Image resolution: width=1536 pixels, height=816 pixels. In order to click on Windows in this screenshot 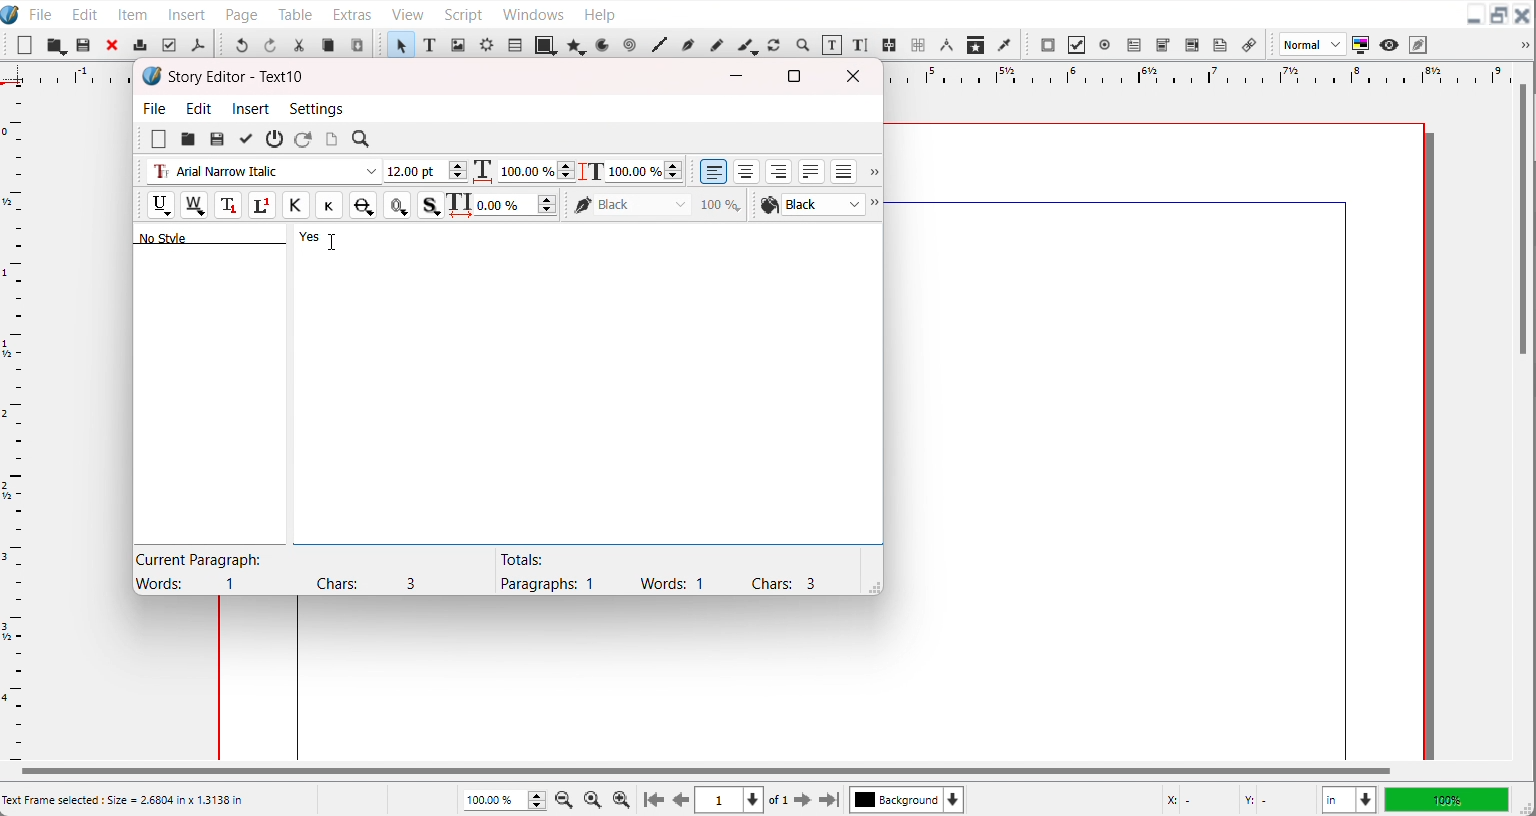, I will do `click(533, 12)`.